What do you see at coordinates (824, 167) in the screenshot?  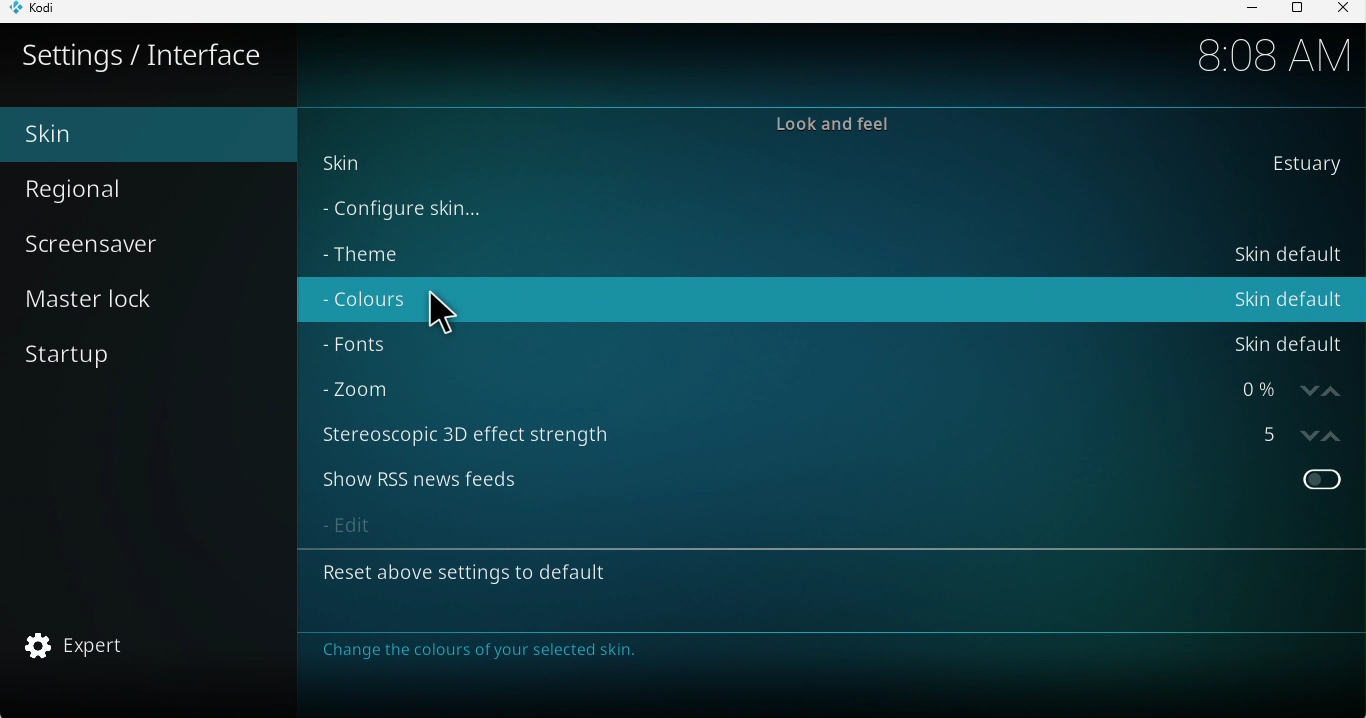 I see `Skin` at bounding box center [824, 167].